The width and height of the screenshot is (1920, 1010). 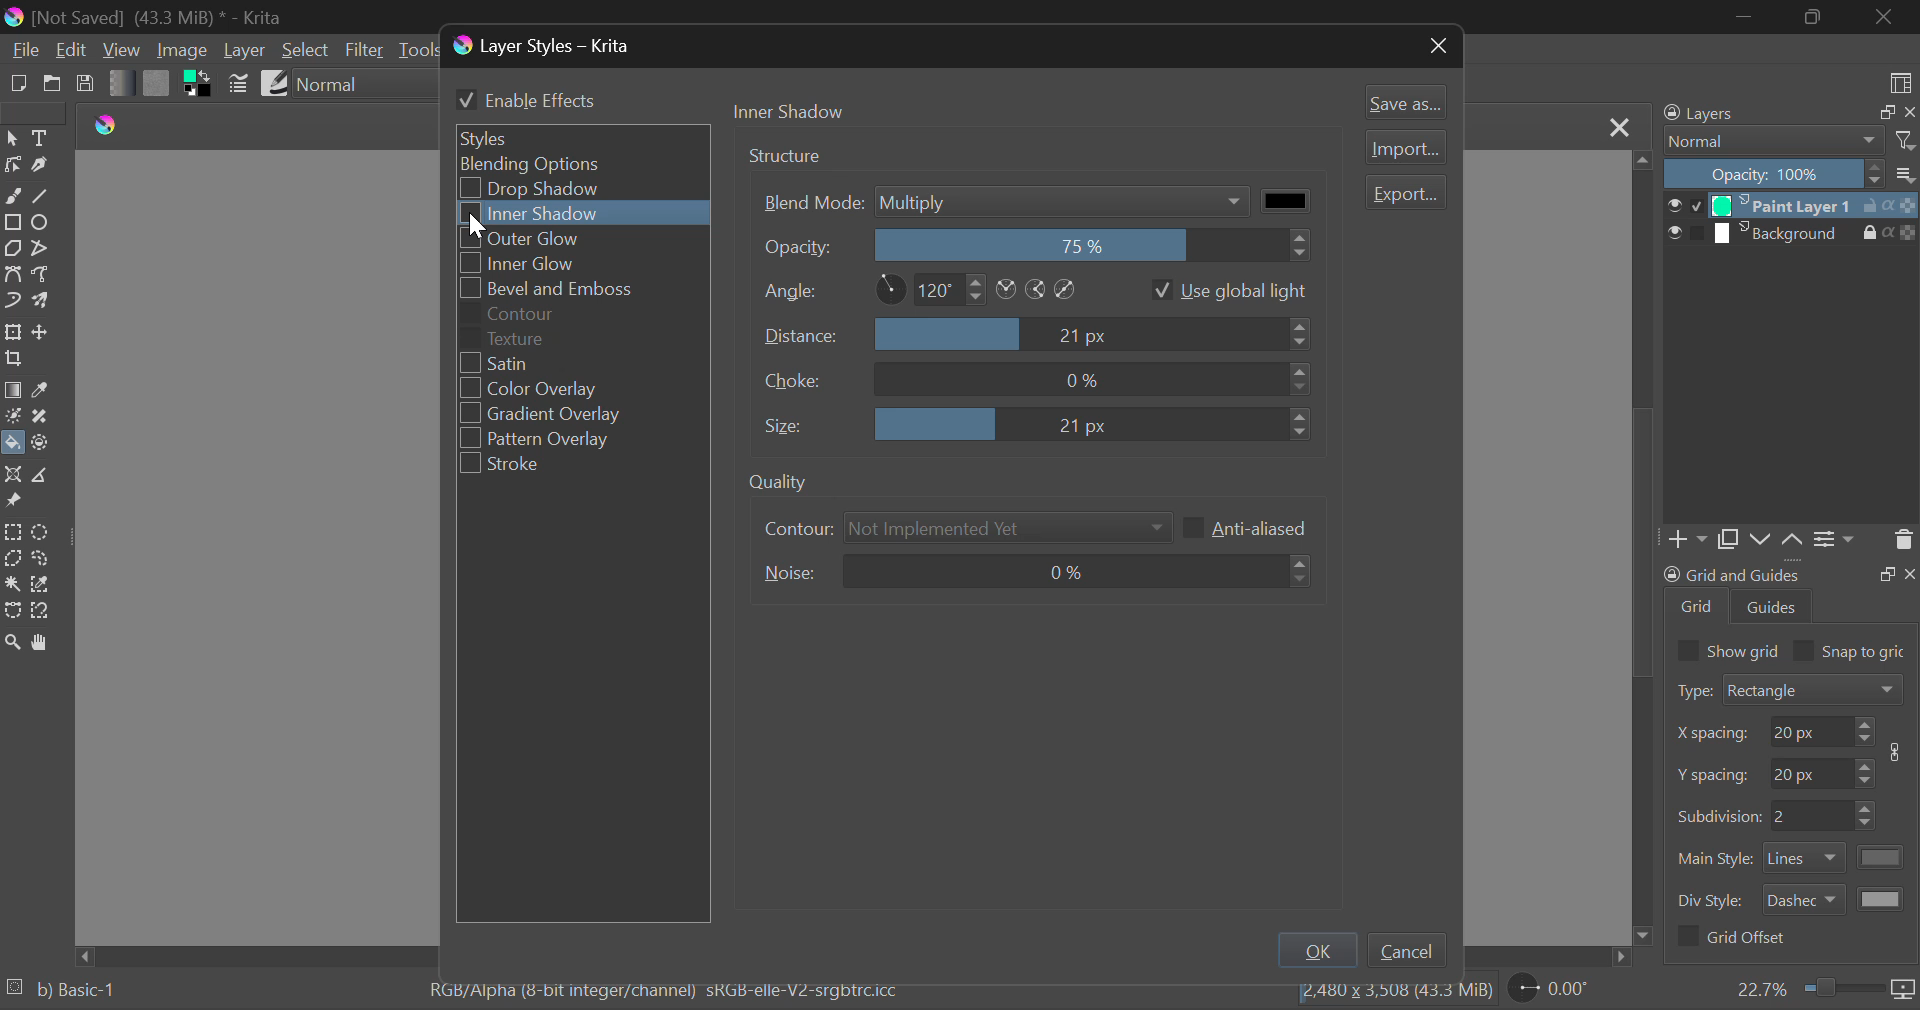 I want to click on Outer Glow, so click(x=576, y=240).